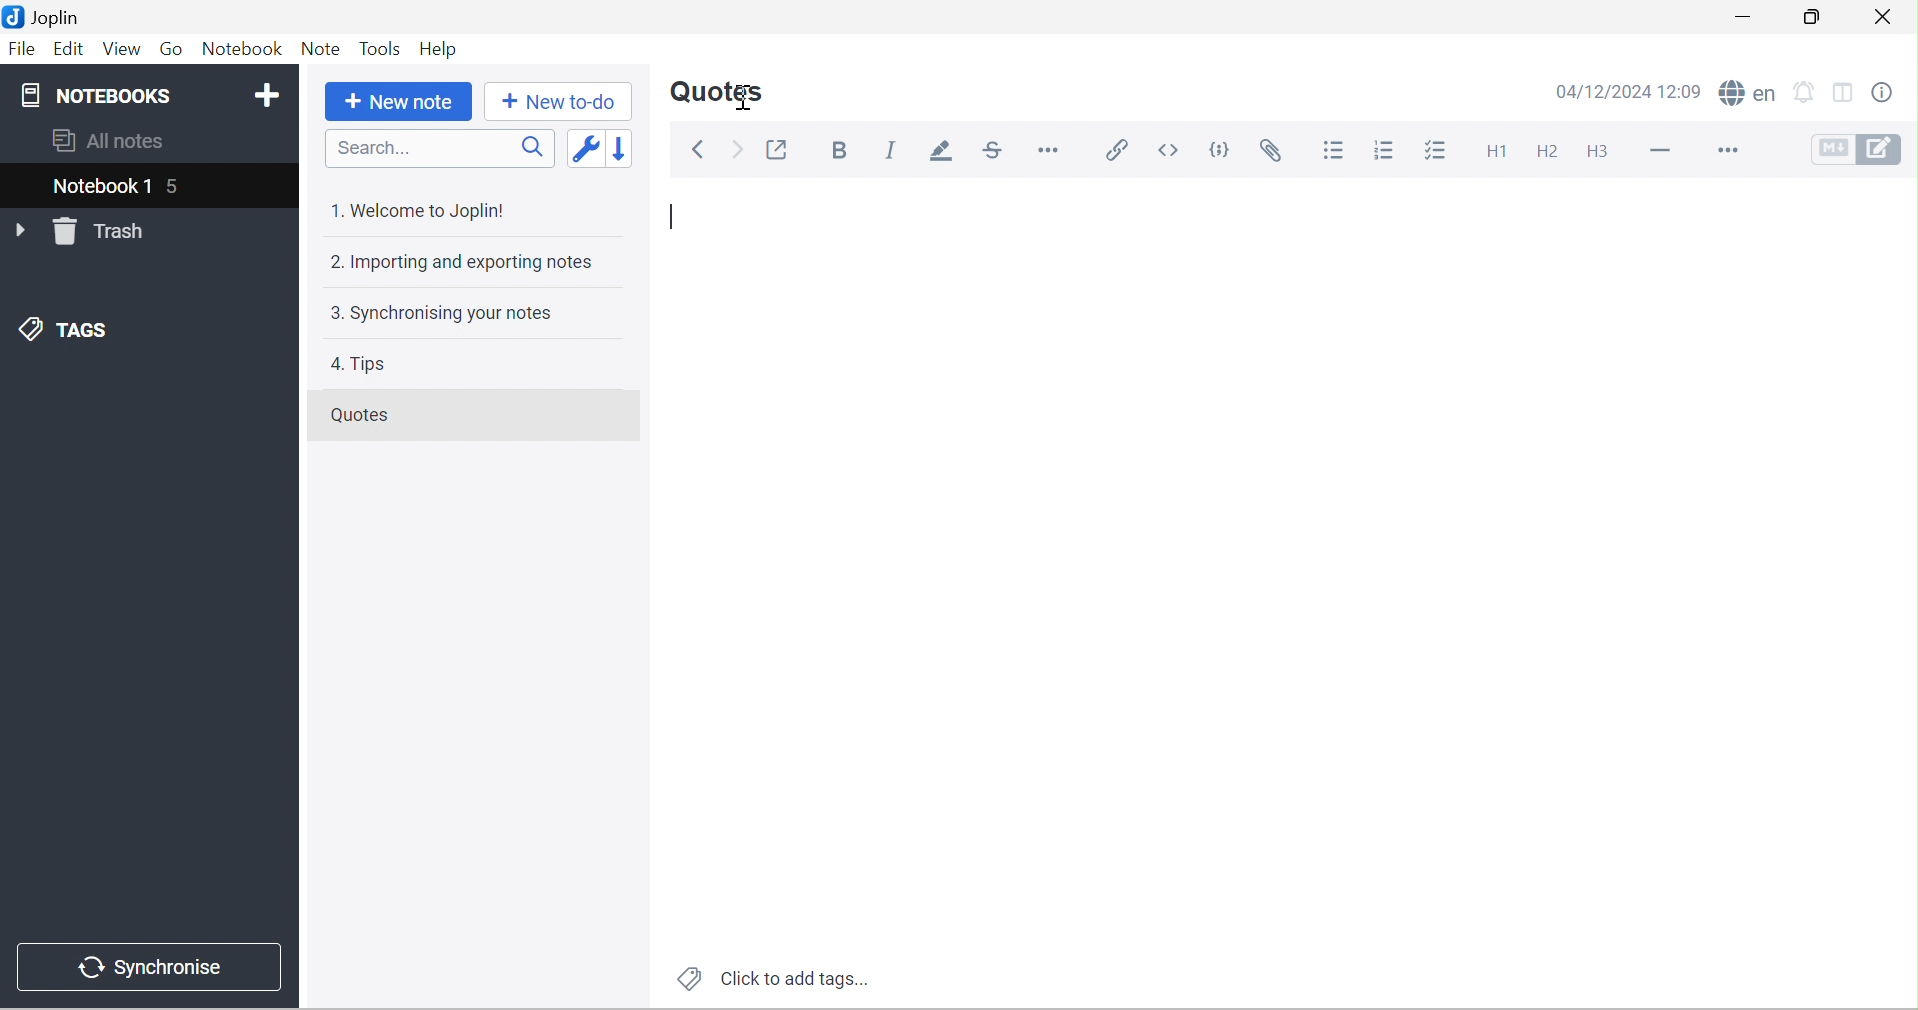 This screenshot has width=1918, height=1010. Describe the element at coordinates (1746, 17) in the screenshot. I see `Minimize` at that location.